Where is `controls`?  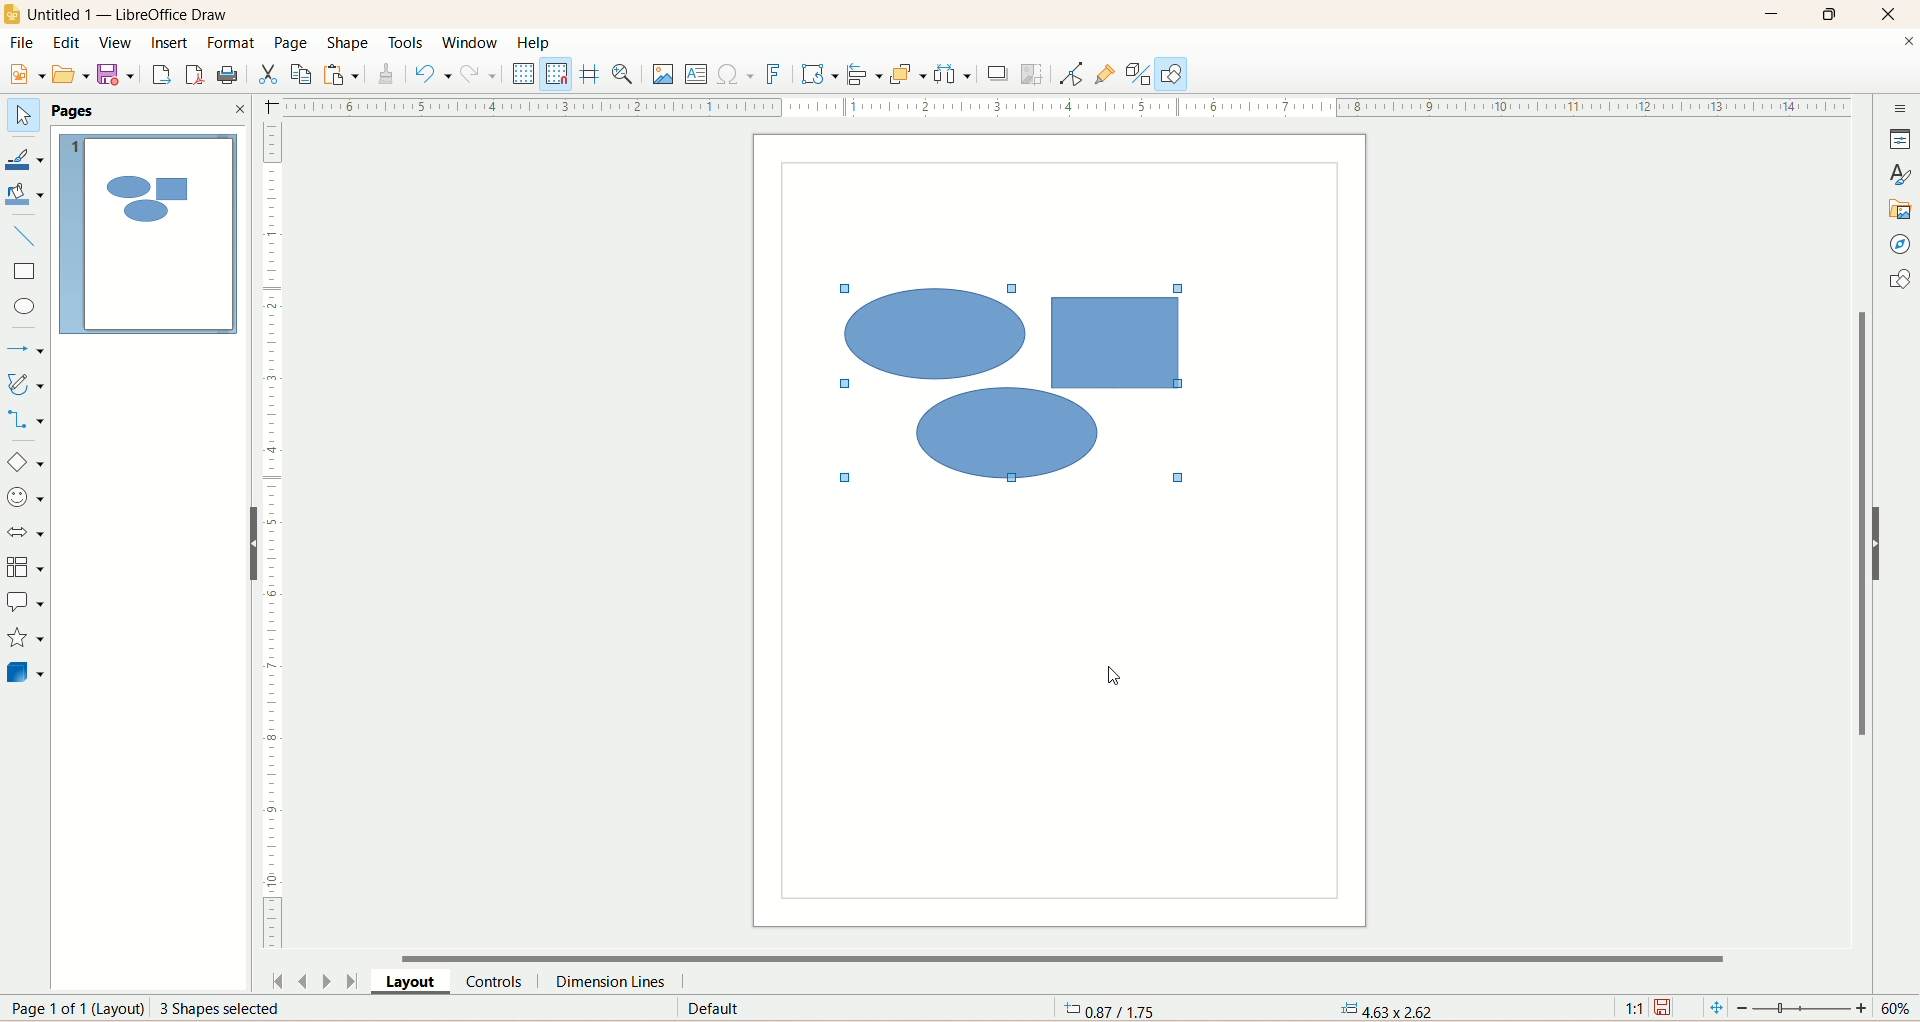 controls is located at coordinates (495, 981).